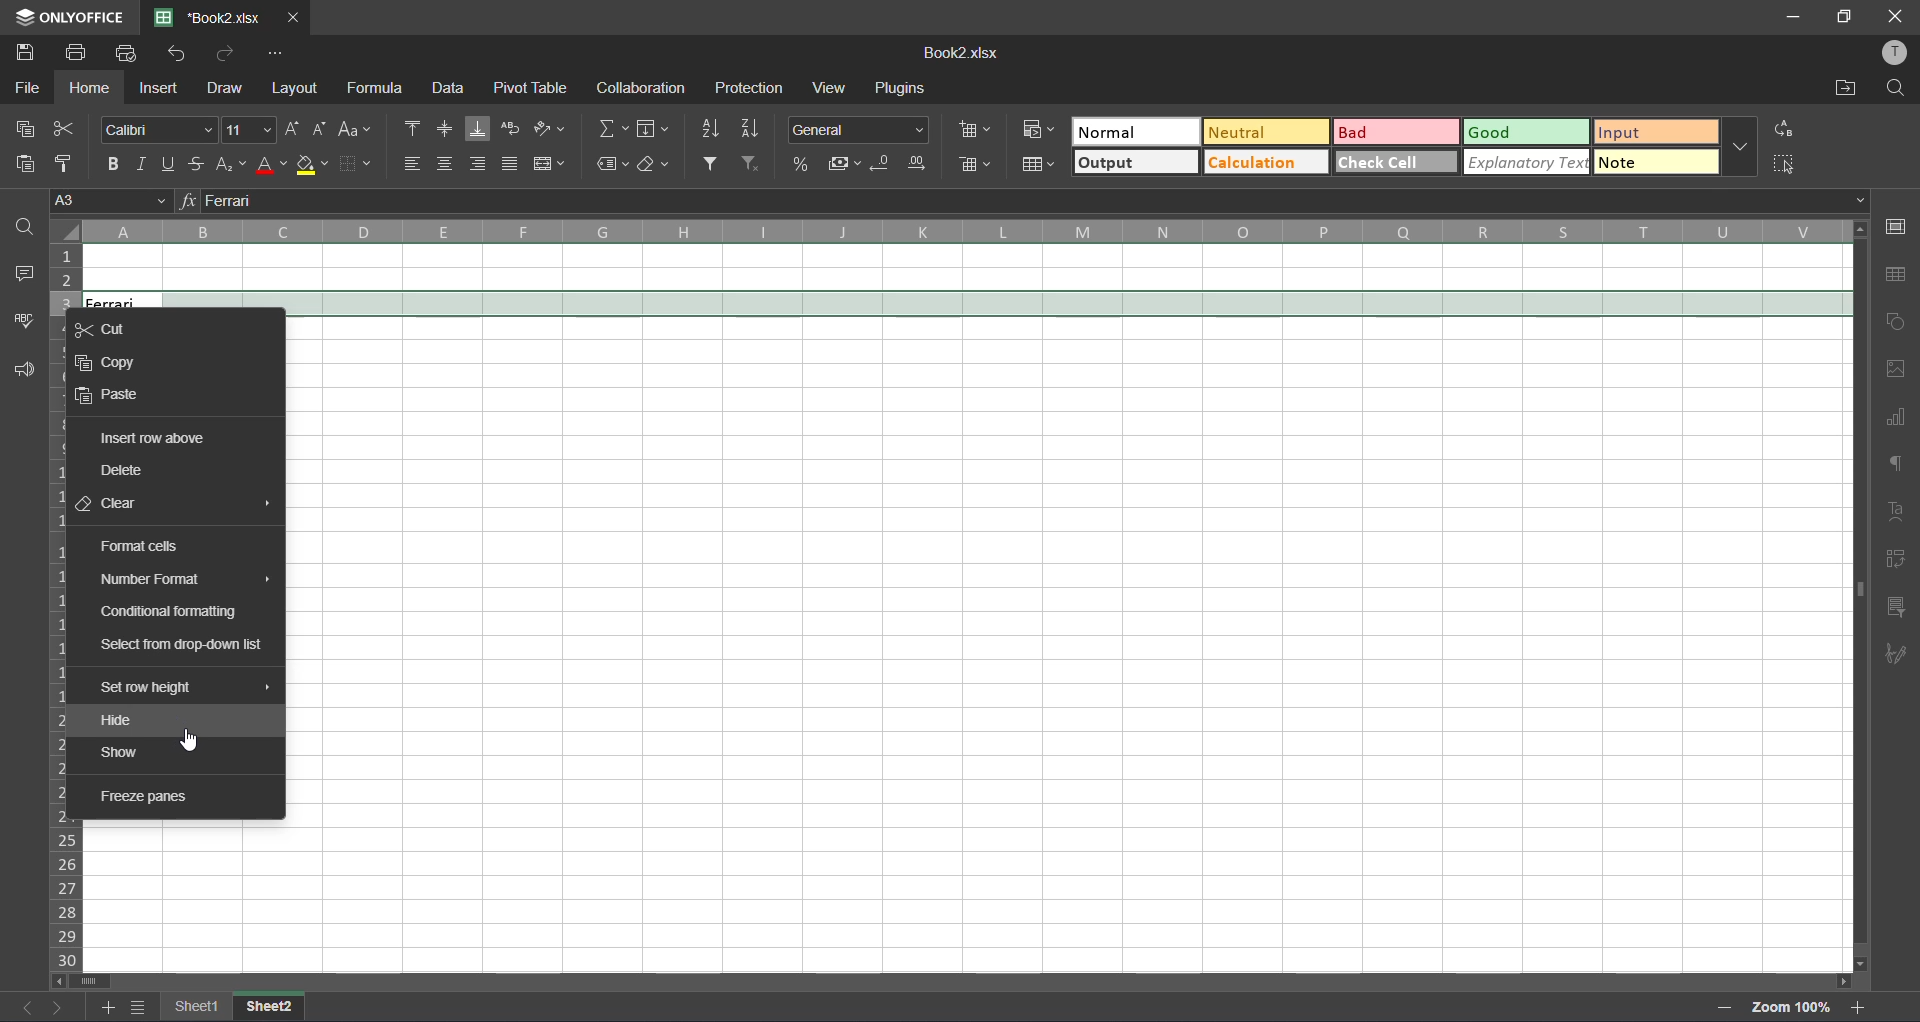 This screenshot has width=1920, height=1022. Describe the element at coordinates (1900, 15) in the screenshot. I see `close` at that location.